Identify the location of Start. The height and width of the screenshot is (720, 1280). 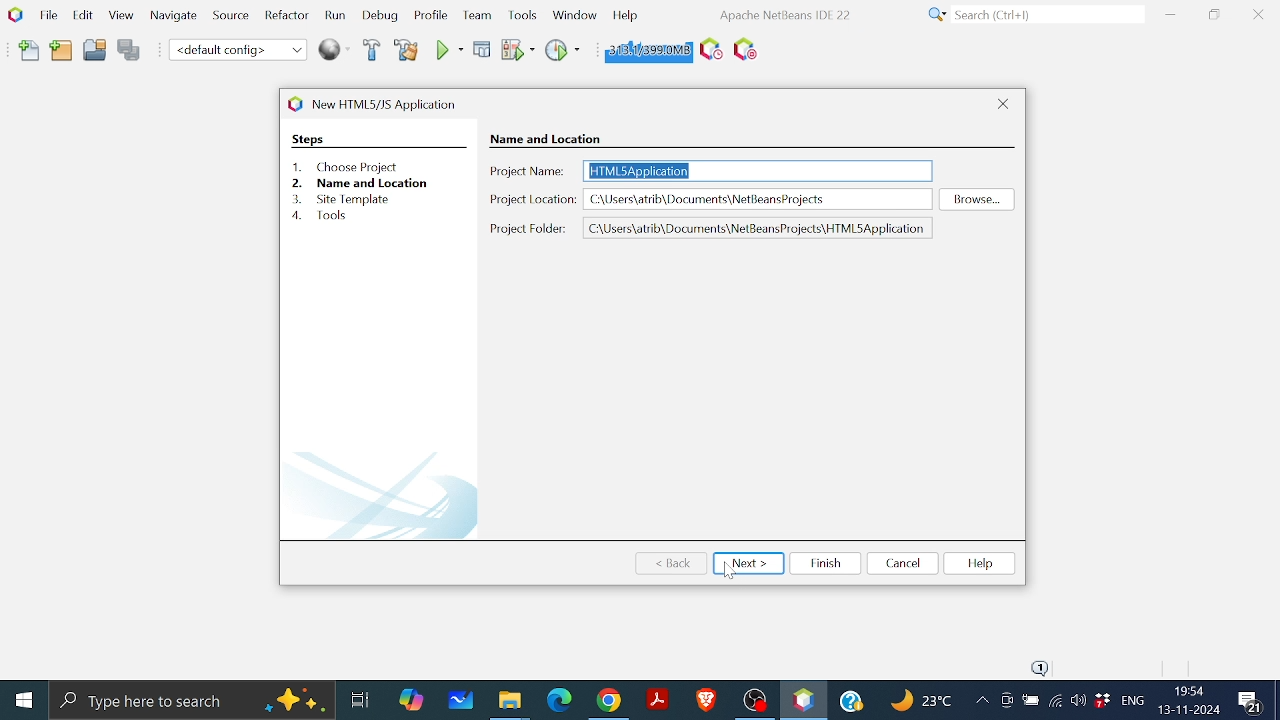
(23, 701).